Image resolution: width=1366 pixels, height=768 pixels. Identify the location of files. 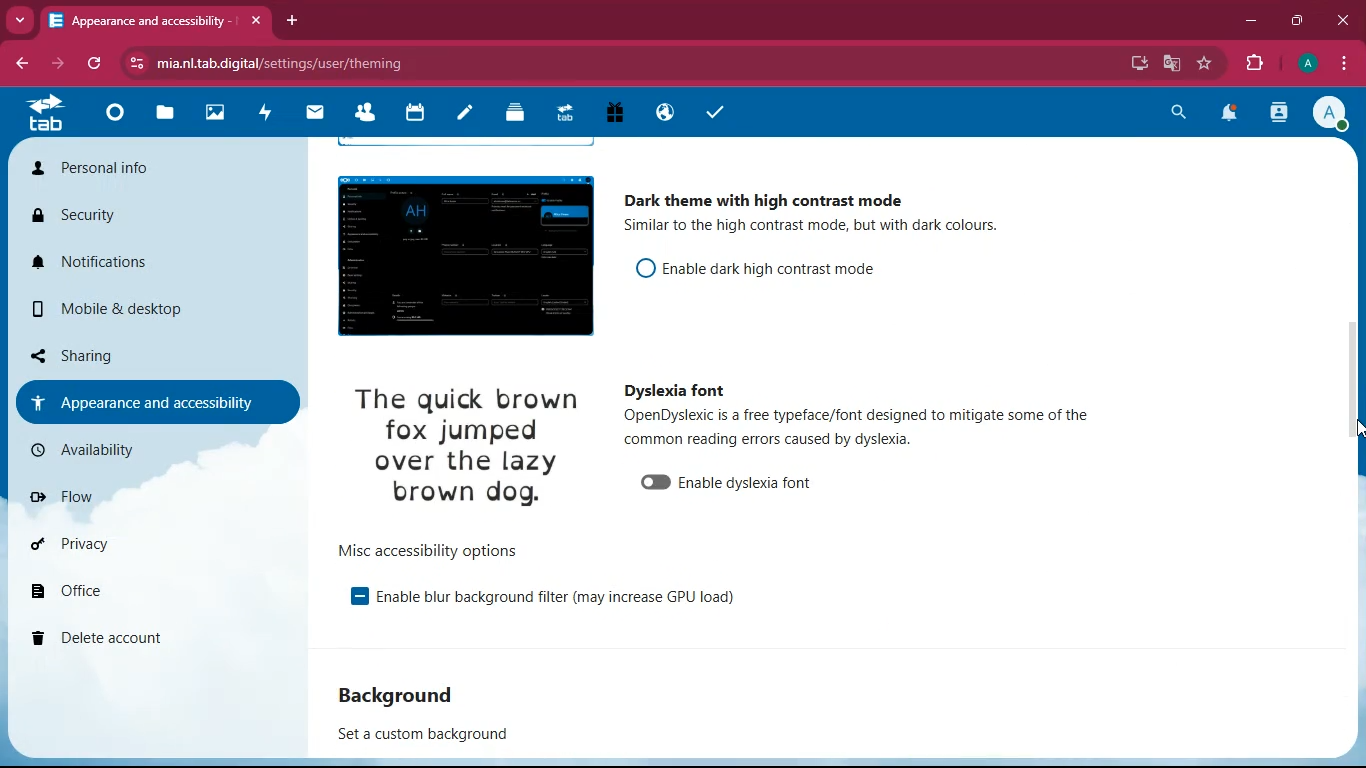
(171, 114).